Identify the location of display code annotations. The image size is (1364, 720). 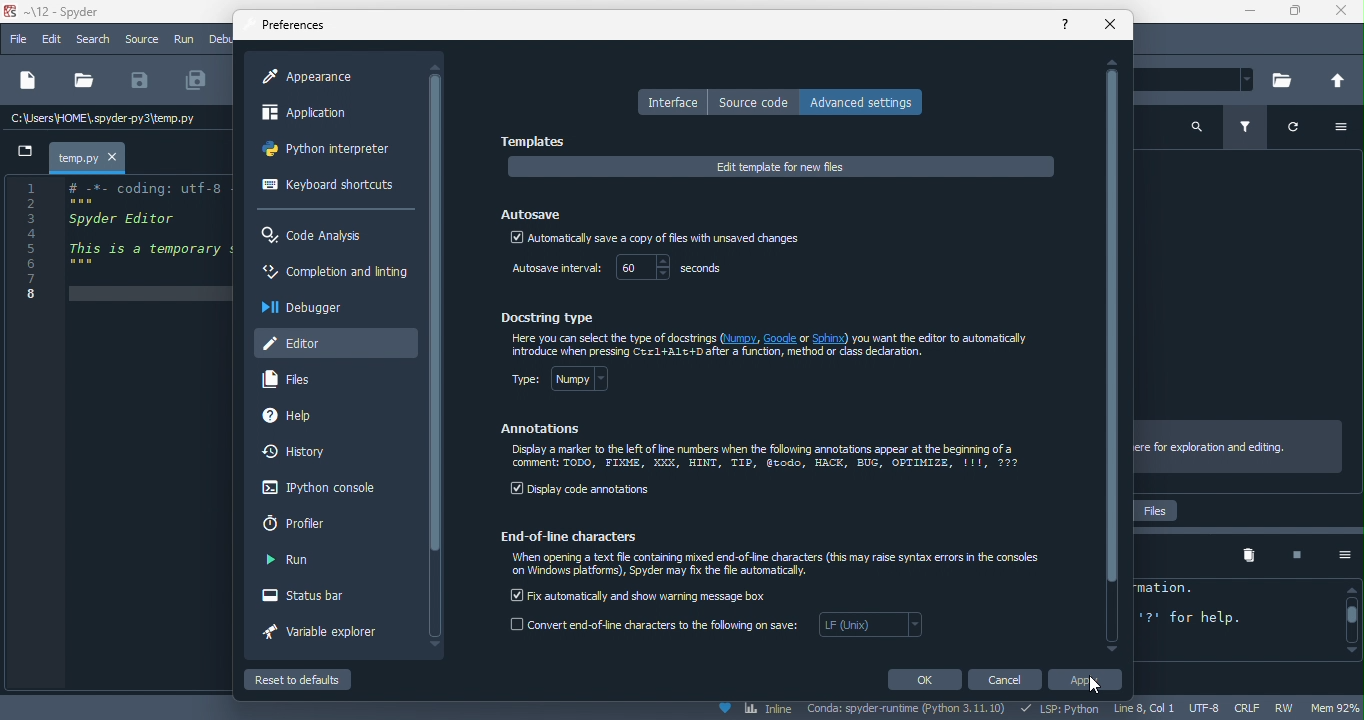
(582, 491).